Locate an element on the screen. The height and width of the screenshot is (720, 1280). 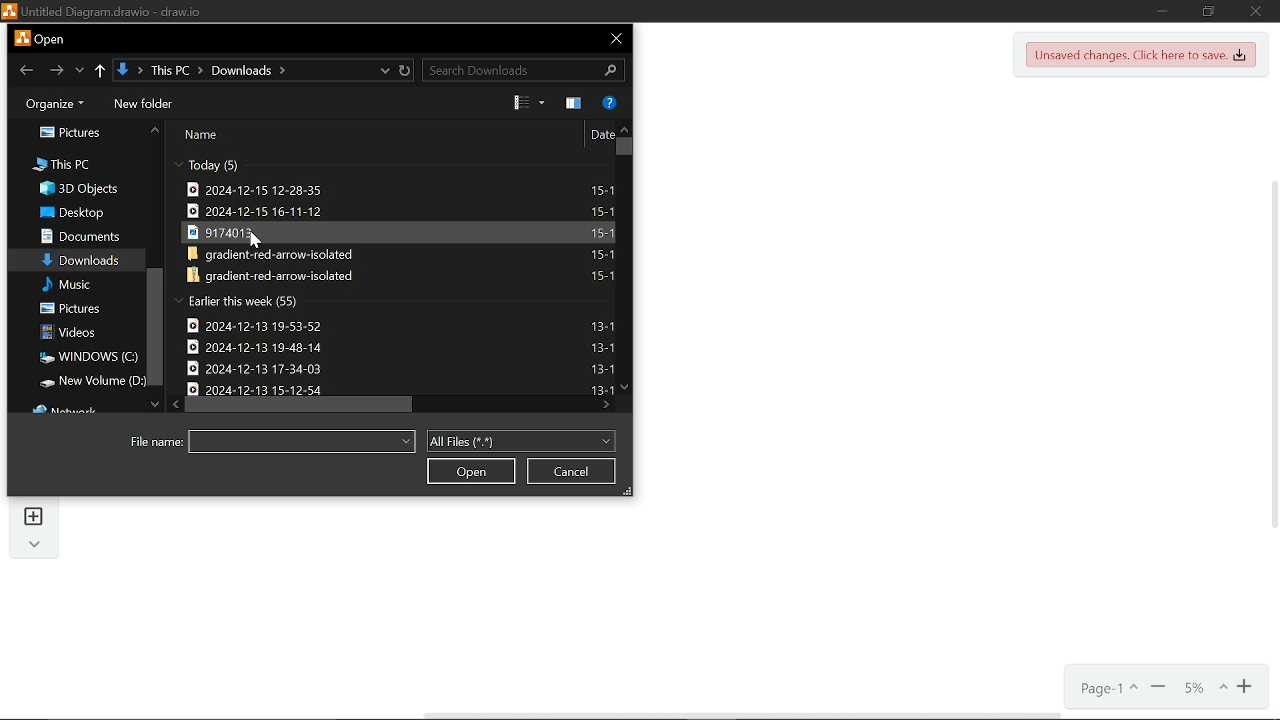
desktop is located at coordinates (78, 212).